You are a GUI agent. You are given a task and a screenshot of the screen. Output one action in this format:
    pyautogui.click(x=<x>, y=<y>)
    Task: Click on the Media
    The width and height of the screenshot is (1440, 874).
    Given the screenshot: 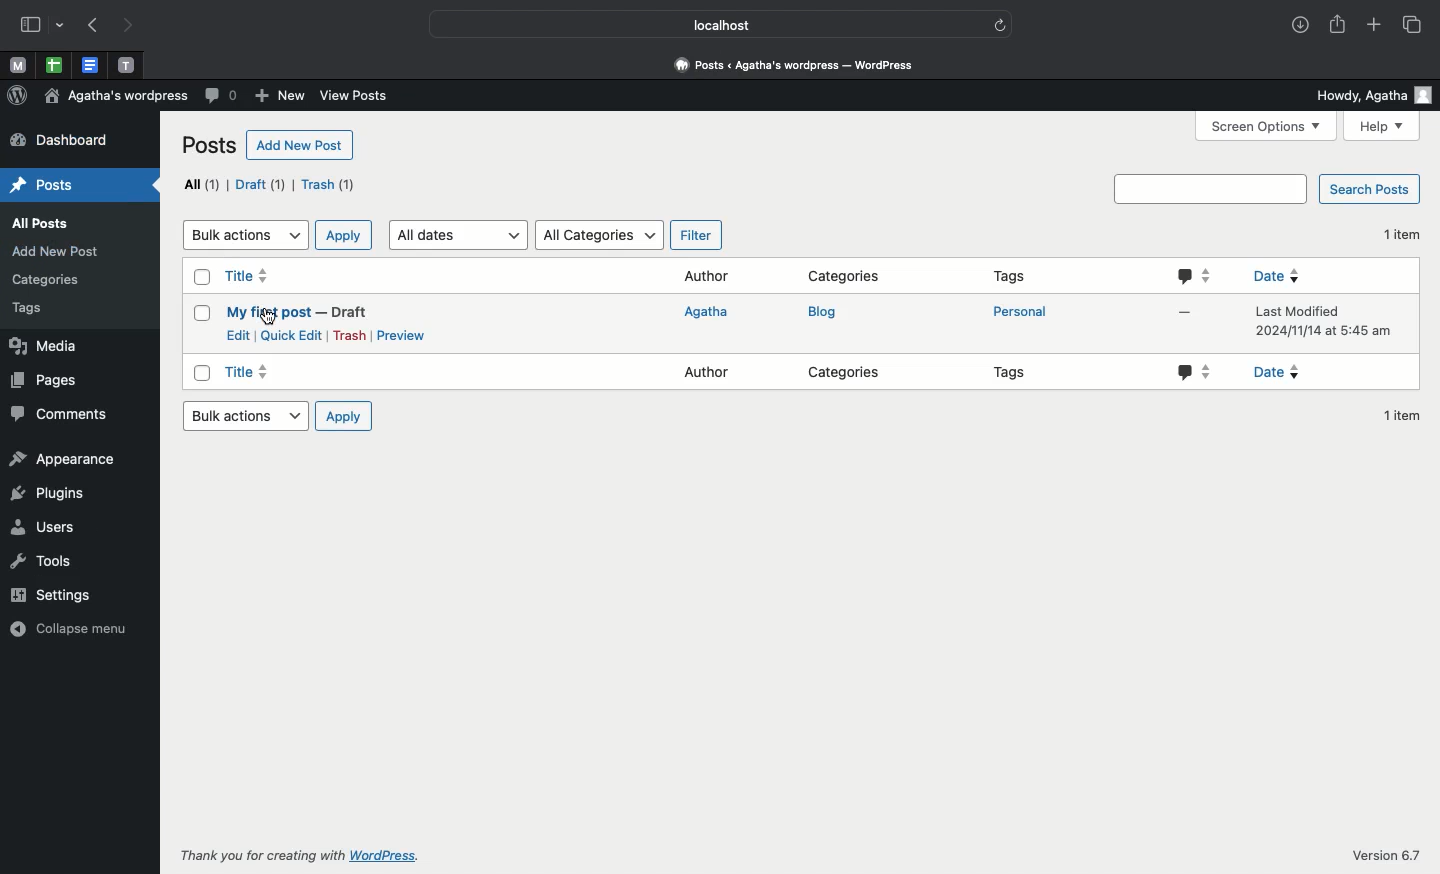 What is the action you would take?
    pyautogui.click(x=43, y=346)
    